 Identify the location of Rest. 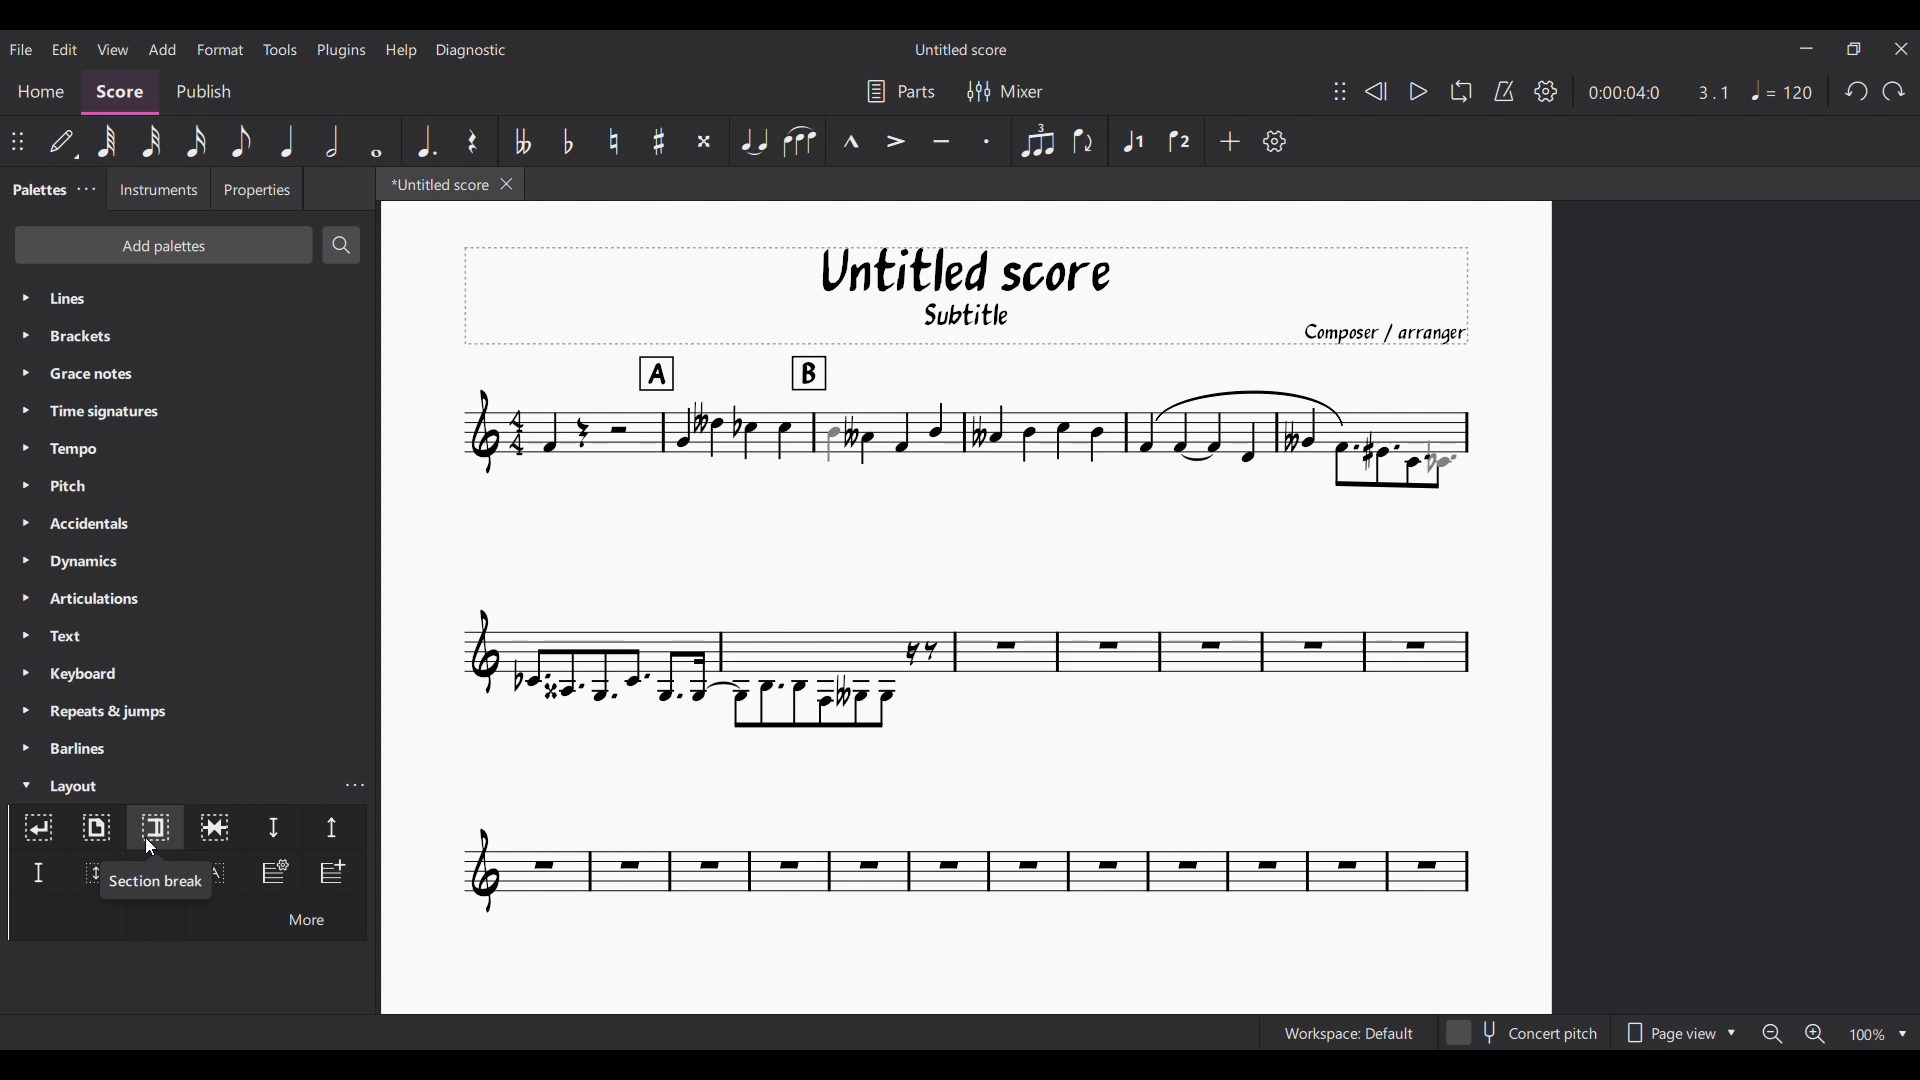
(473, 141).